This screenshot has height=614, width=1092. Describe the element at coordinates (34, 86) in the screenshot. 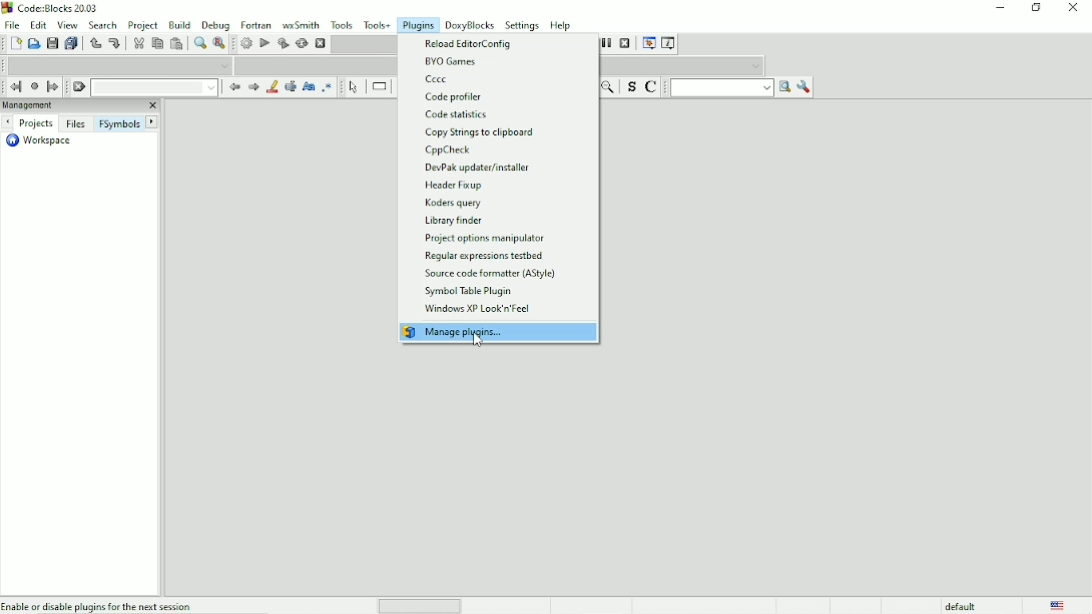

I see `Last jump` at that location.